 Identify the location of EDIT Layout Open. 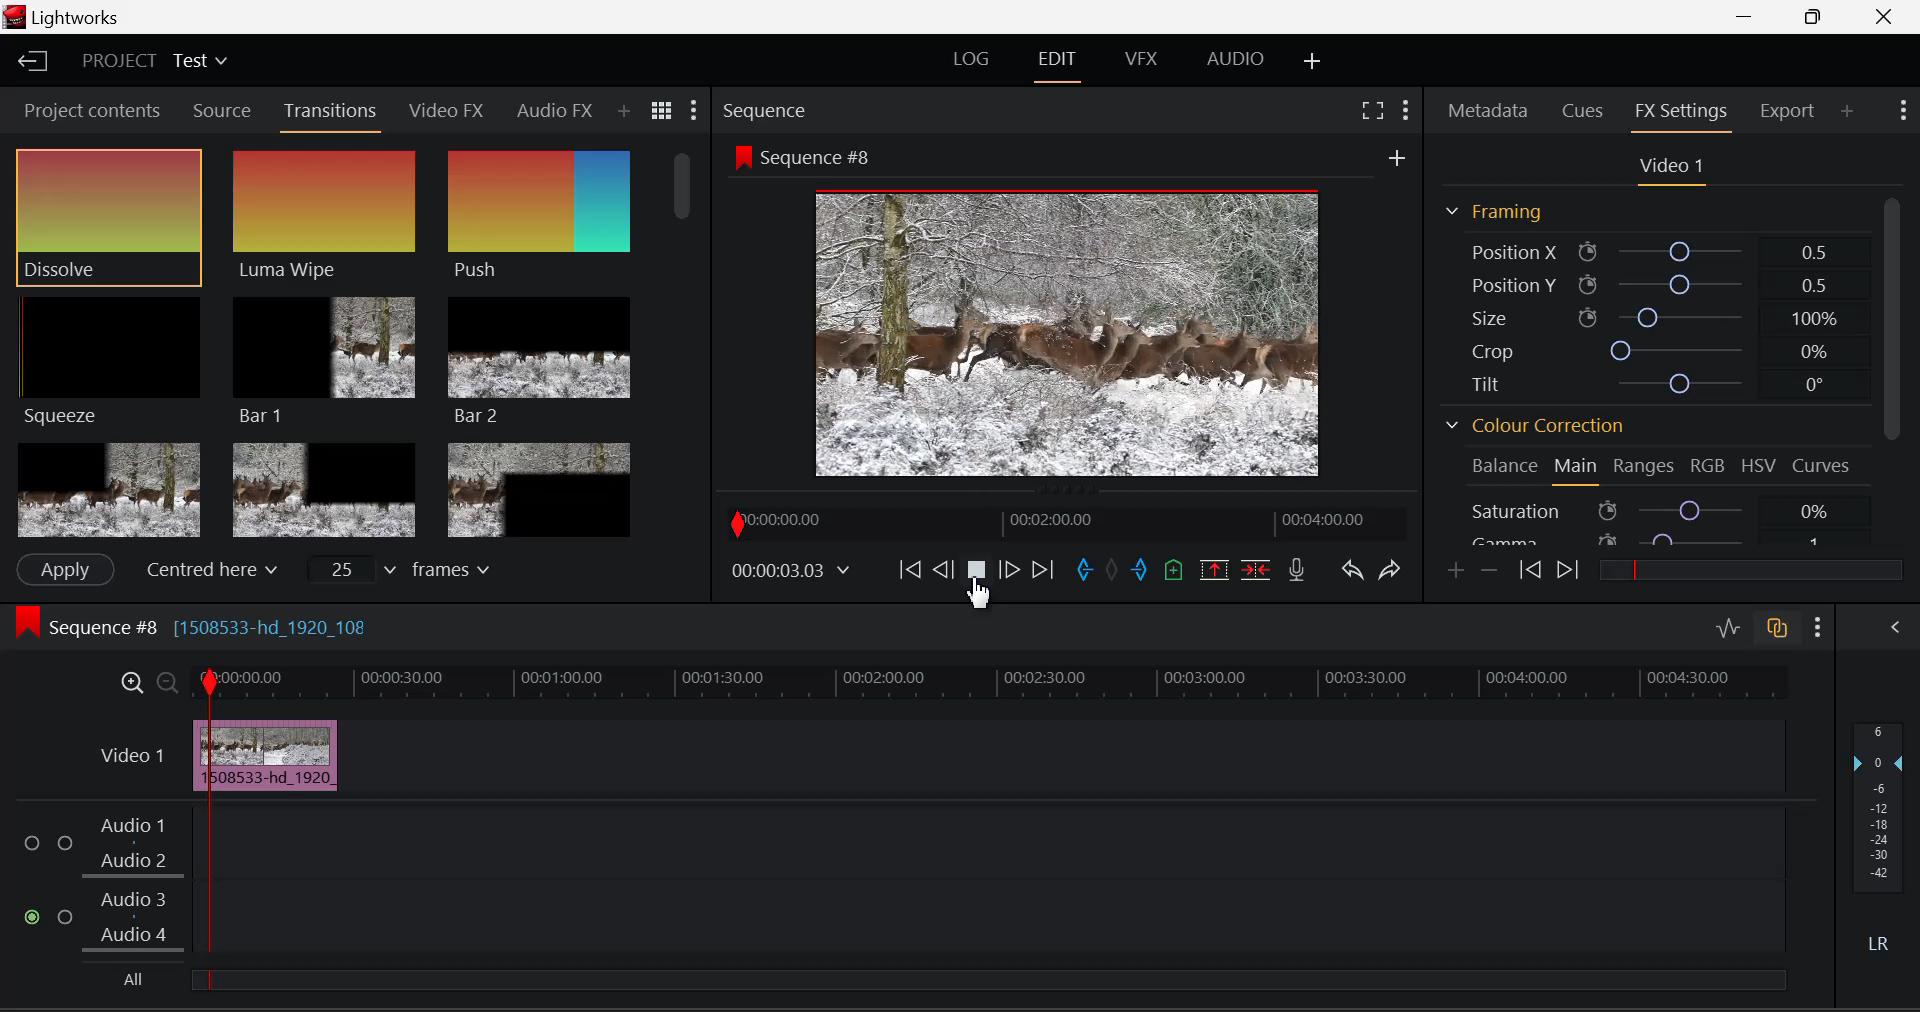
(1057, 63).